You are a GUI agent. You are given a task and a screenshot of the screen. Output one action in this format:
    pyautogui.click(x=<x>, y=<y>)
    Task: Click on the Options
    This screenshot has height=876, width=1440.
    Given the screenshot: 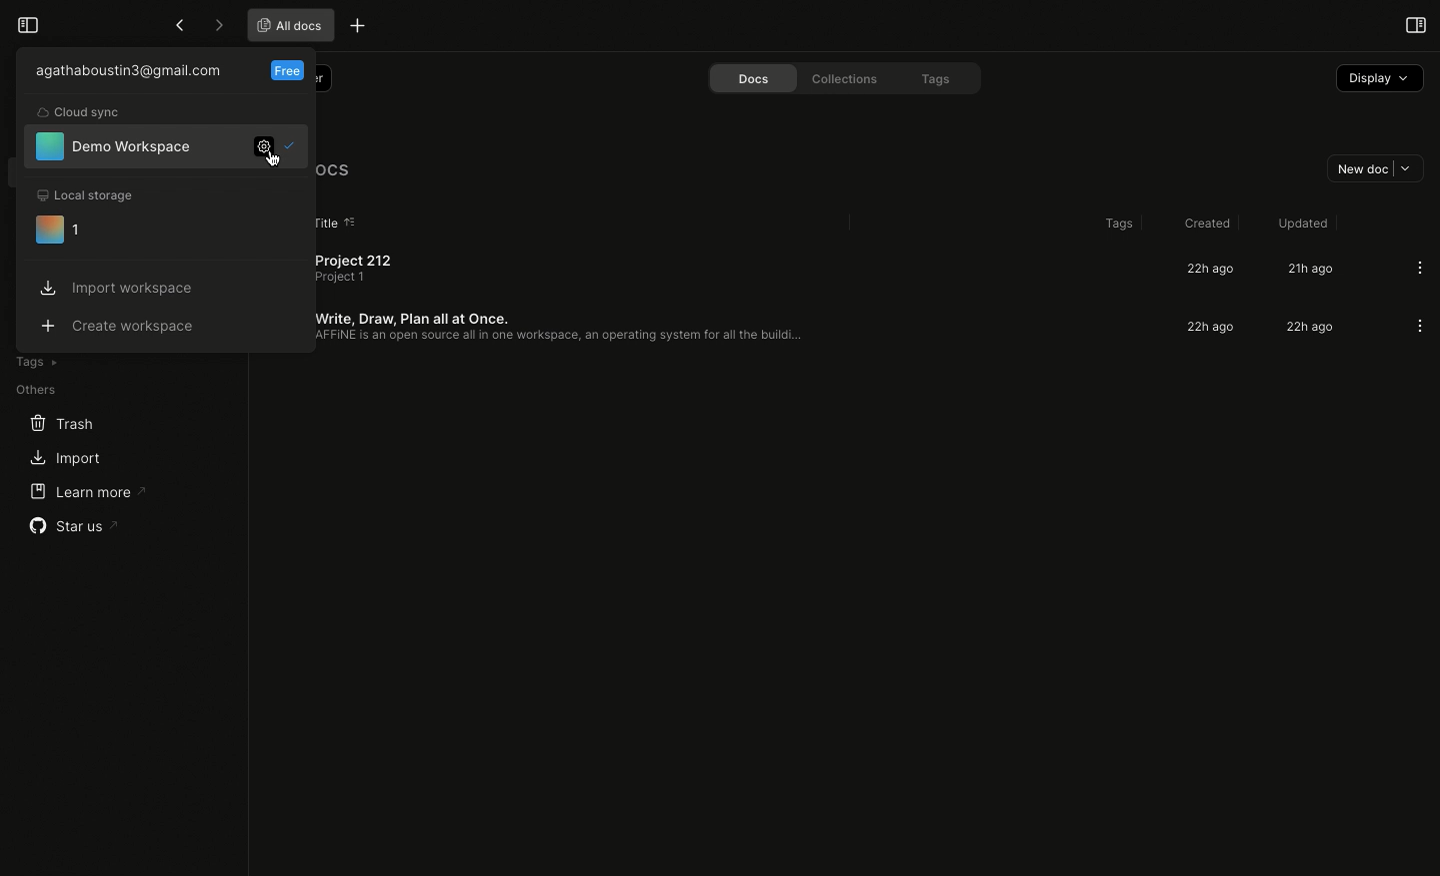 What is the action you would take?
    pyautogui.click(x=1420, y=267)
    